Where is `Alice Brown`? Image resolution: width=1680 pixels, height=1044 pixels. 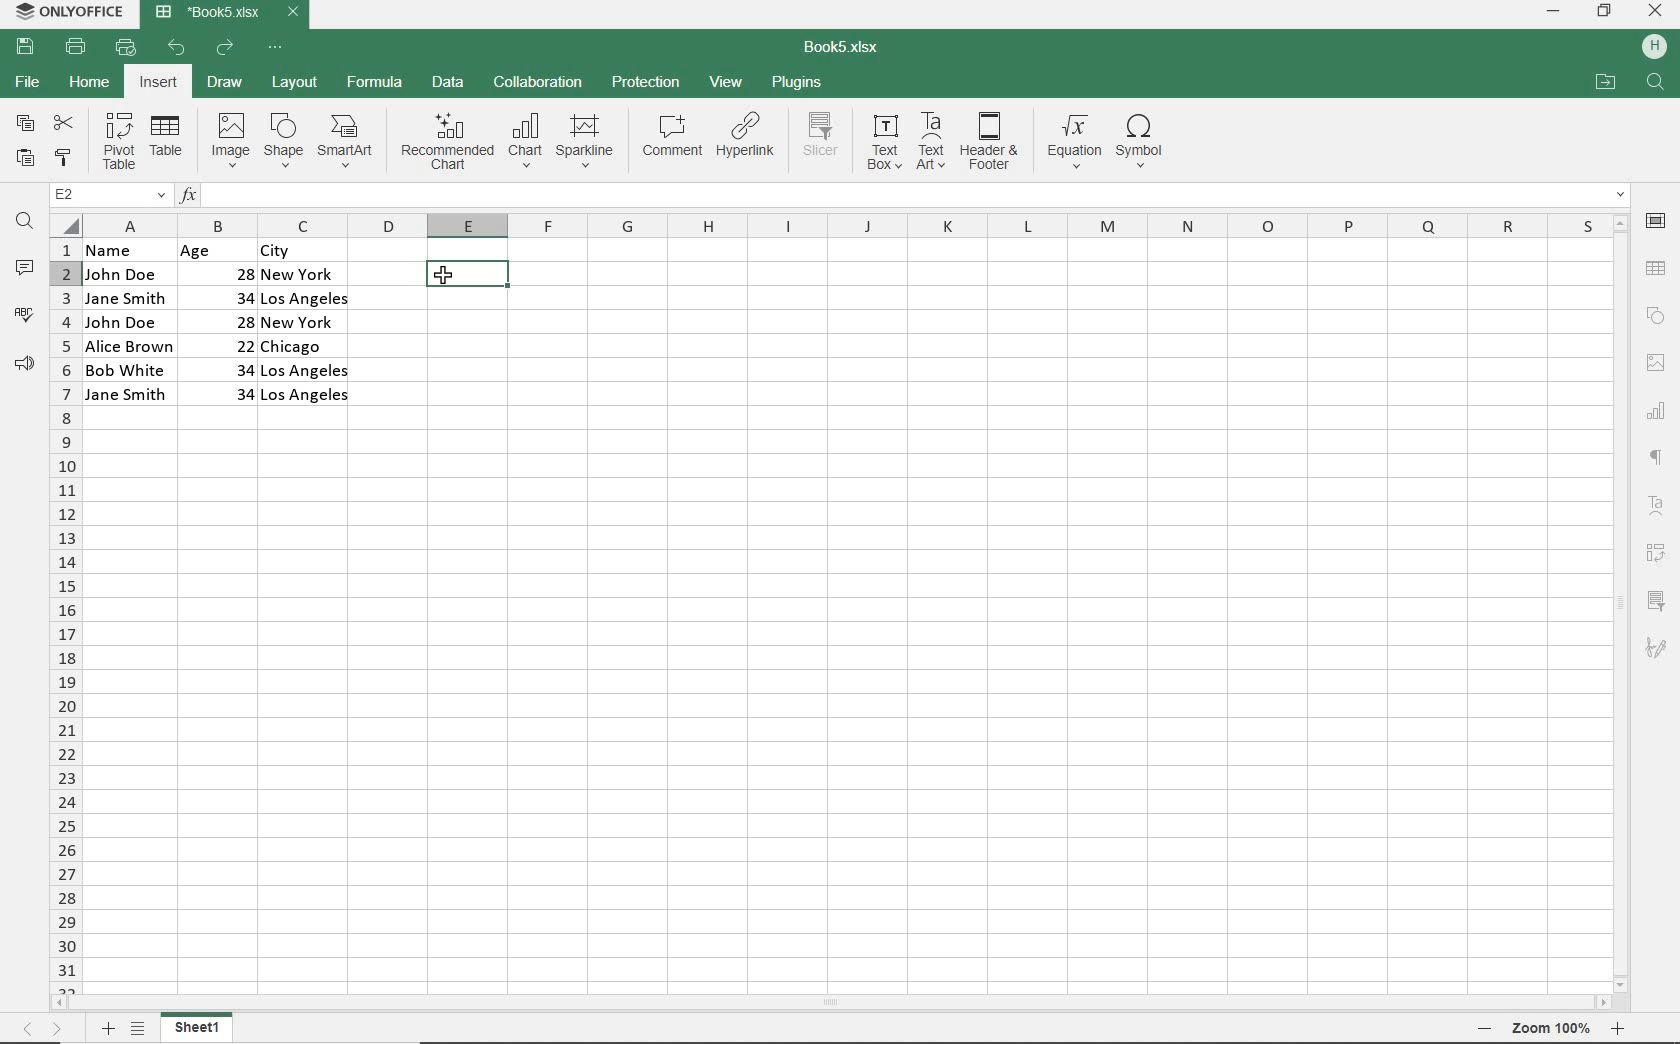
Alice Brown is located at coordinates (129, 346).